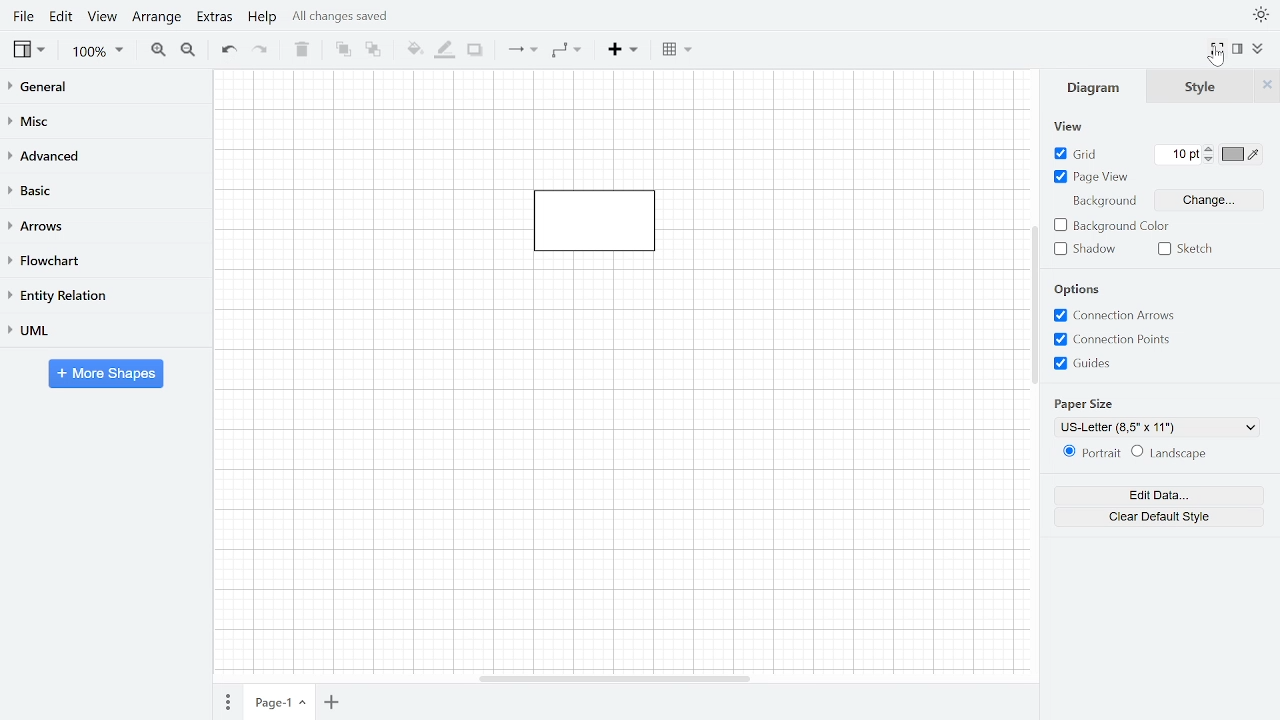  Describe the element at coordinates (476, 51) in the screenshot. I see `Shadow` at that location.